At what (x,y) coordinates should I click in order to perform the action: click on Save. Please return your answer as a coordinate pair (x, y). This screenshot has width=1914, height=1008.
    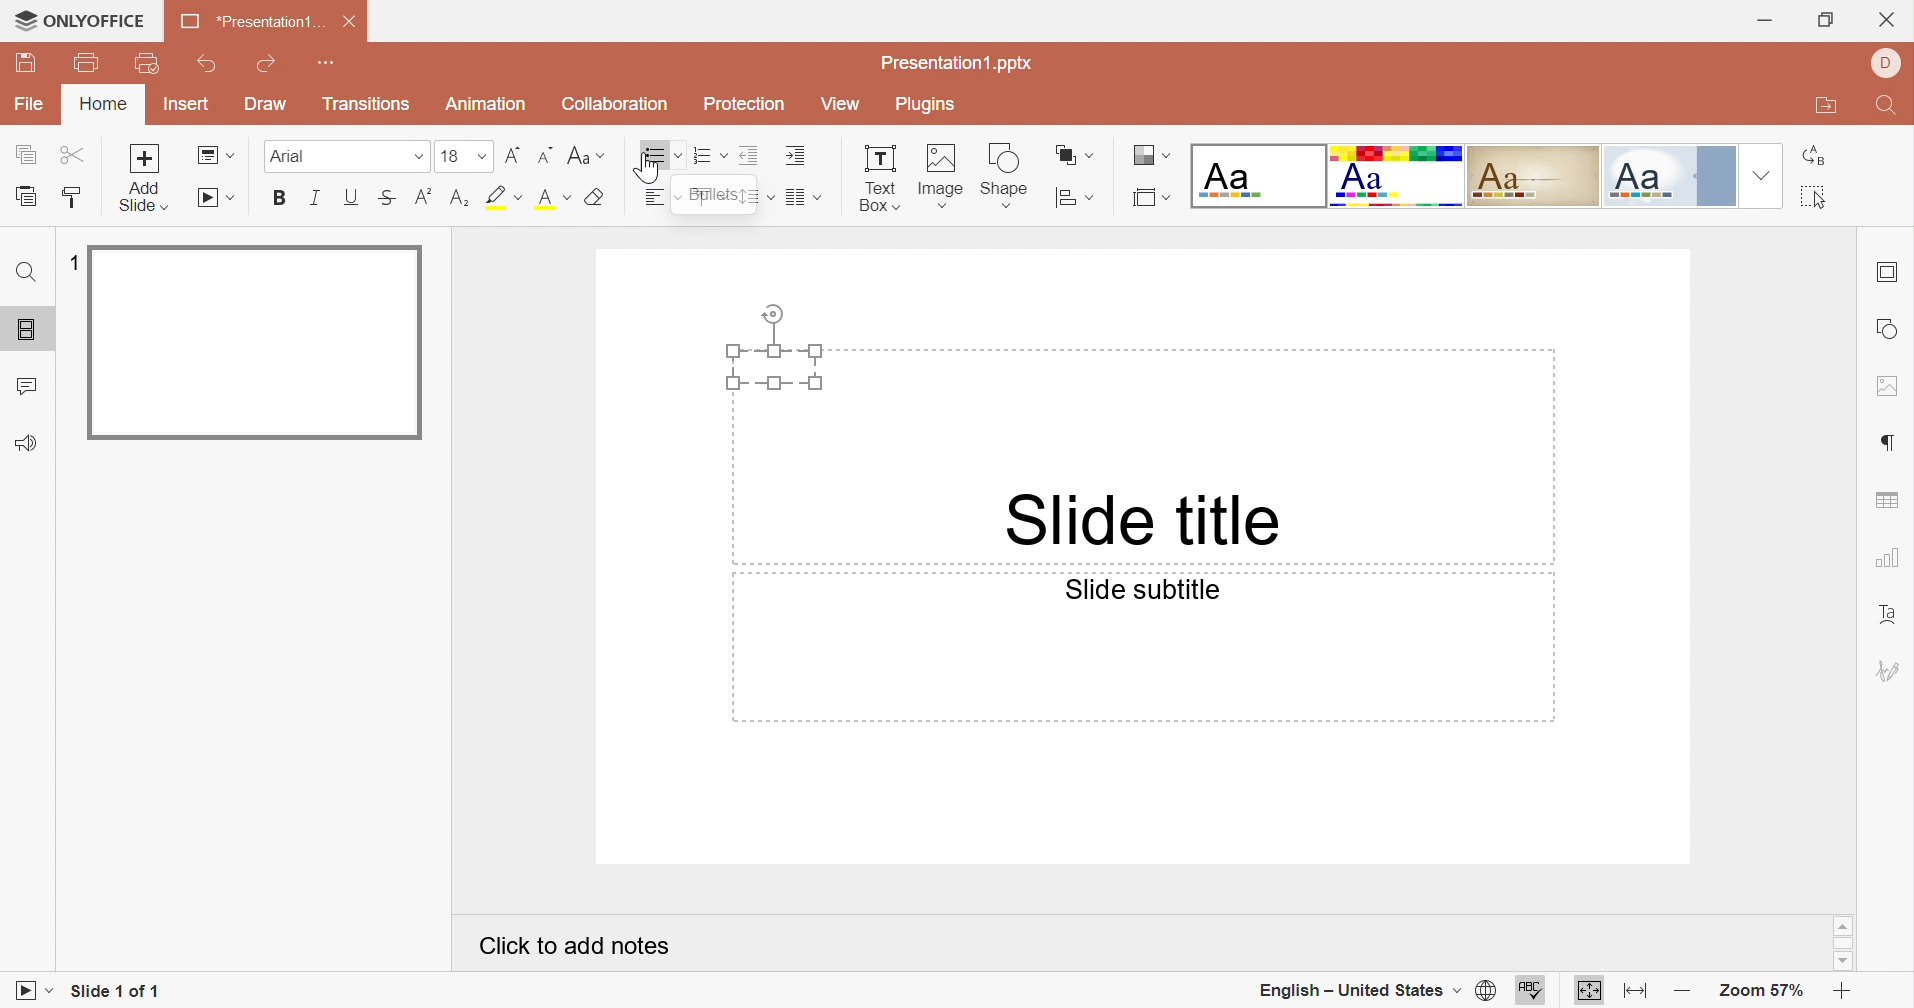
    Looking at the image, I should click on (29, 61).